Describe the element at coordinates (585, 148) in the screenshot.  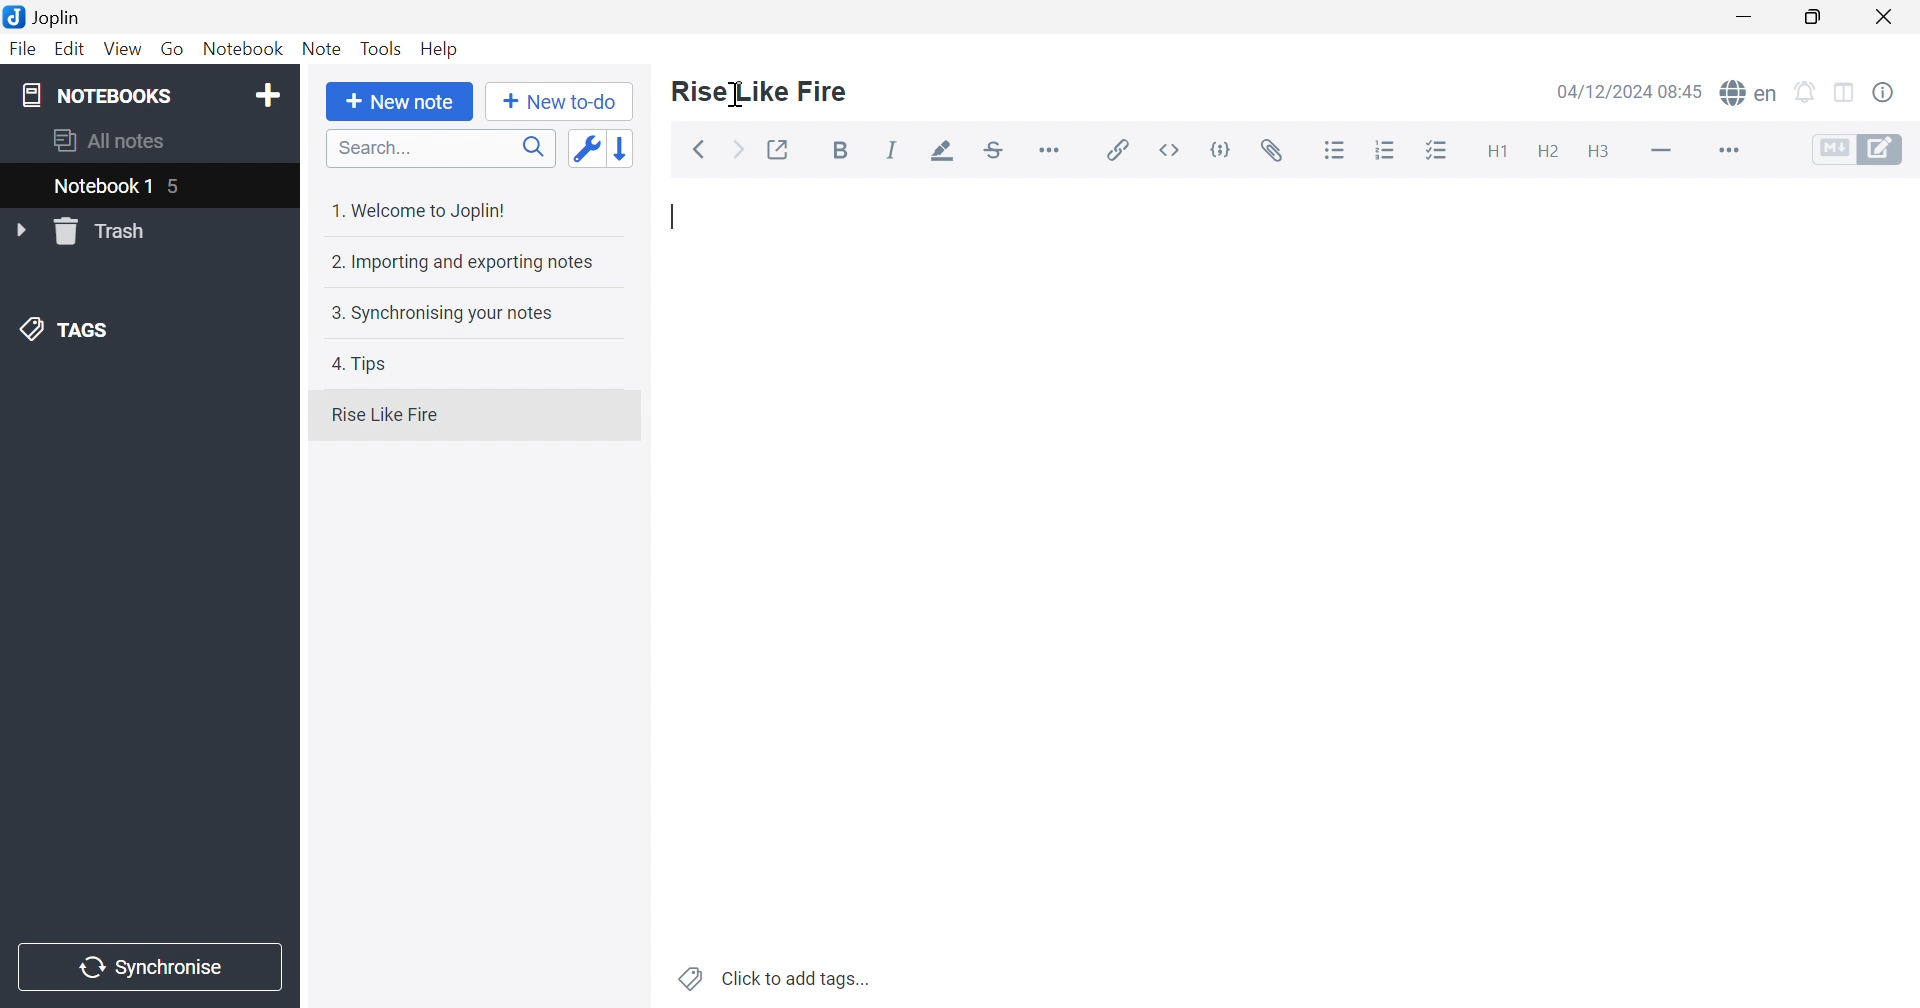
I see `Toggle sort order field` at that location.